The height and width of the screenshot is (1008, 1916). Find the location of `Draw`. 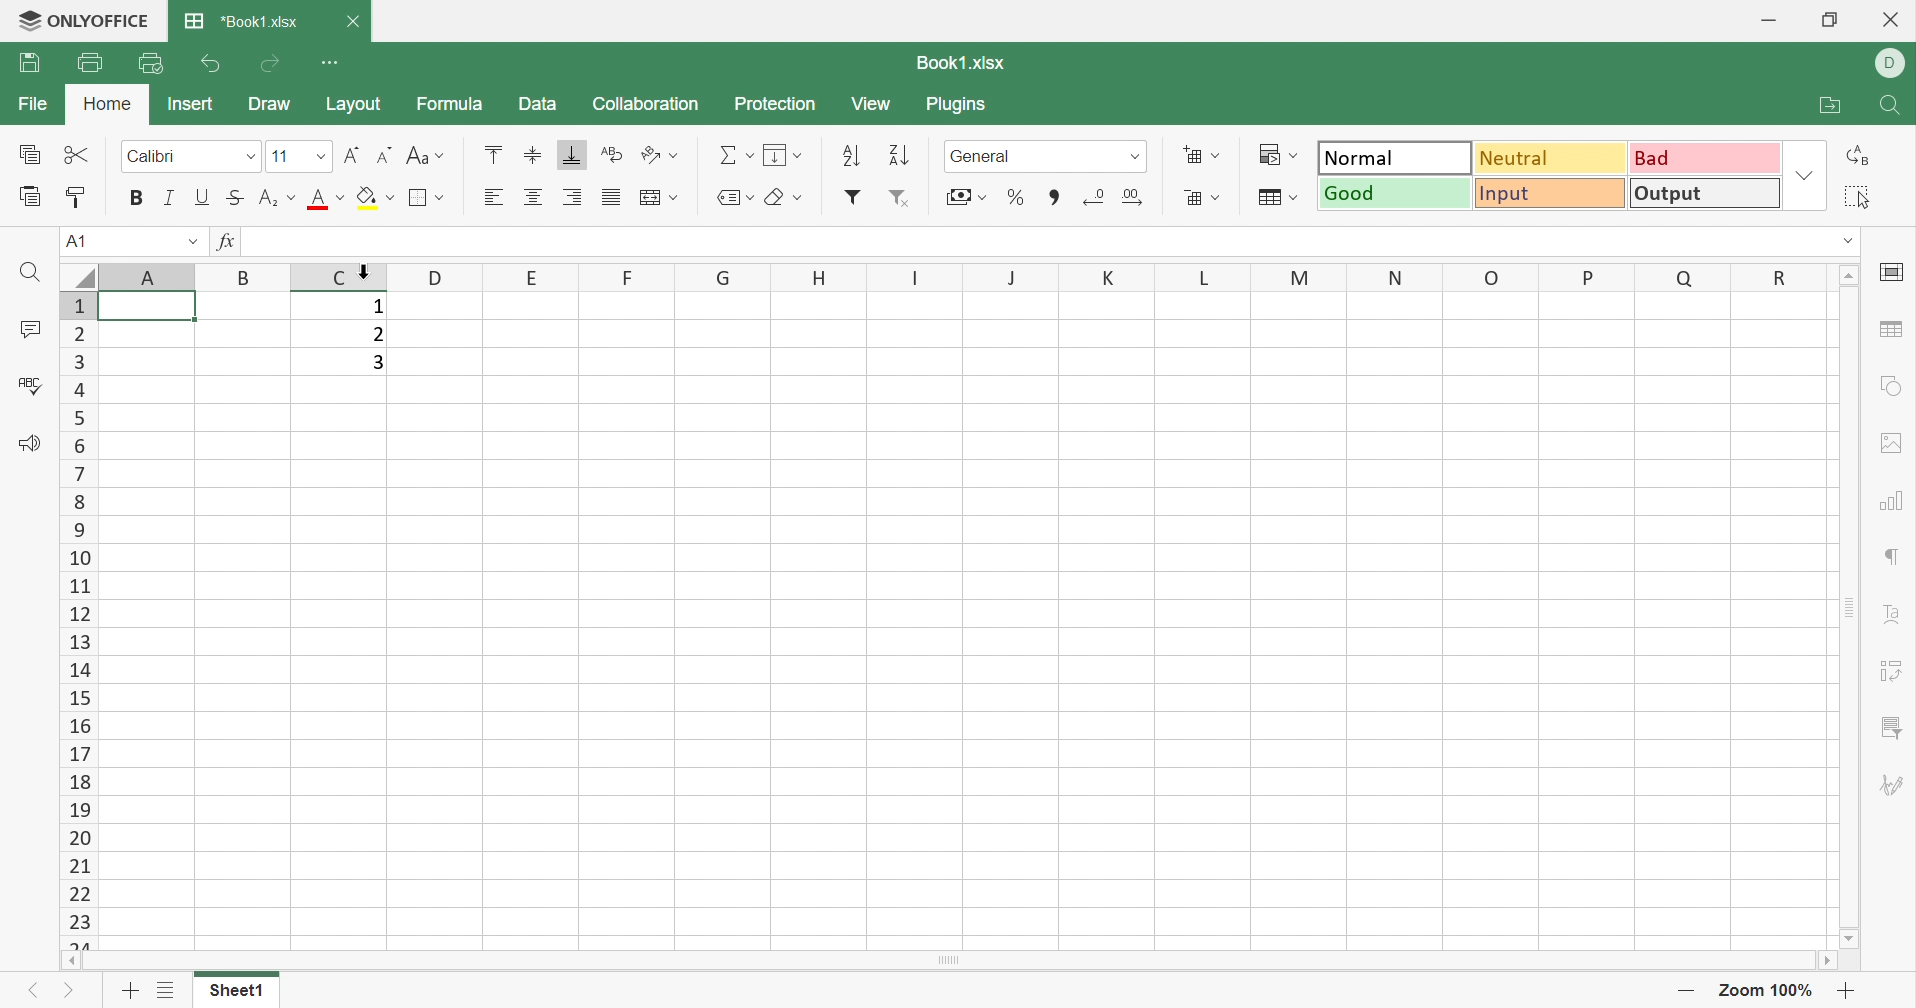

Draw is located at coordinates (272, 105).